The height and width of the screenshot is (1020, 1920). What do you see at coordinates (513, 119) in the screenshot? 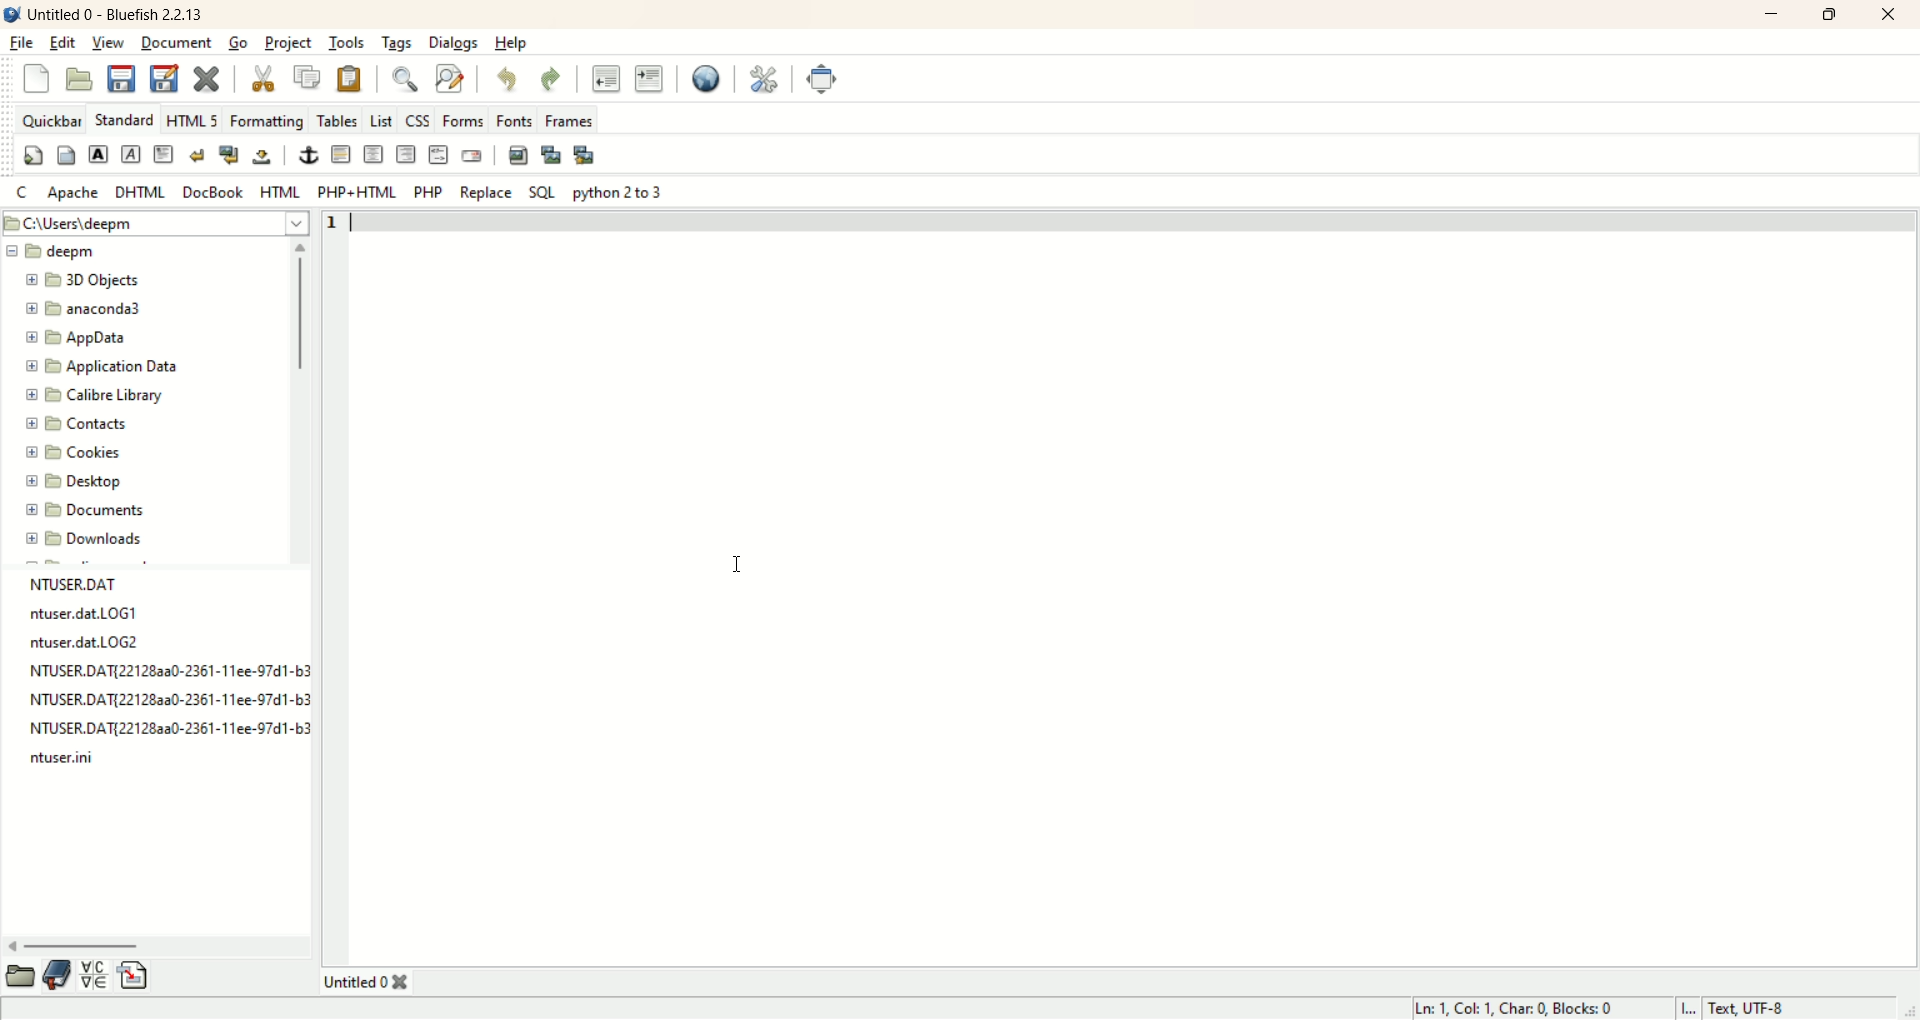
I see `fonts` at bounding box center [513, 119].